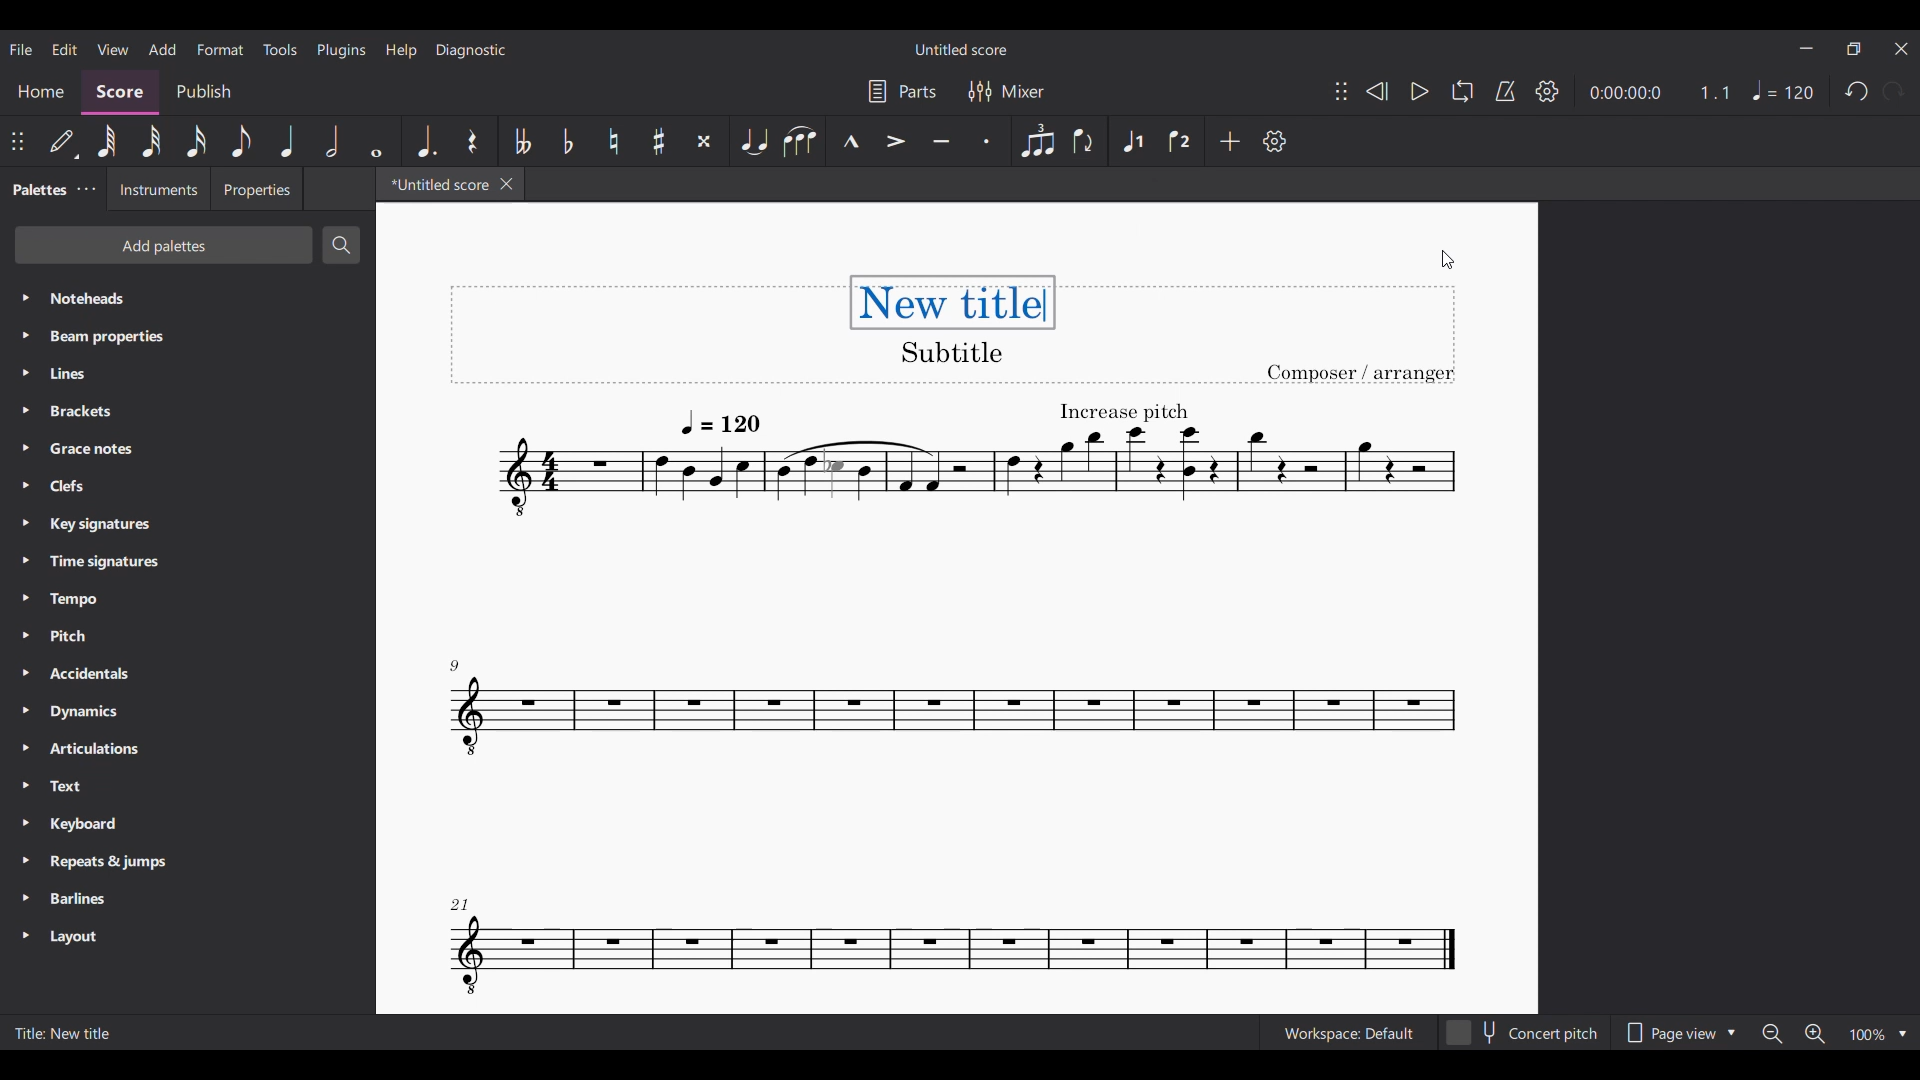 This screenshot has width=1920, height=1080. What do you see at coordinates (334, 141) in the screenshot?
I see `Half note` at bounding box center [334, 141].